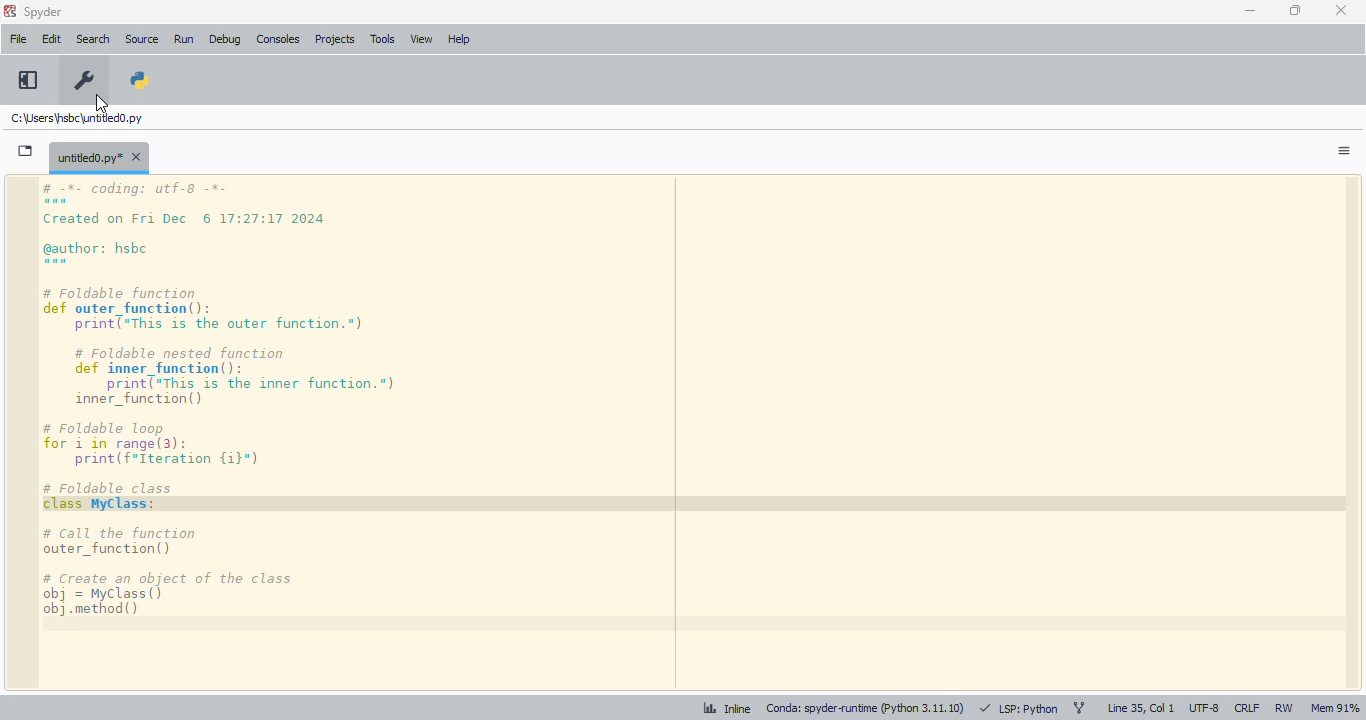  What do you see at coordinates (1341, 10) in the screenshot?
I see `close` at bounding box center [1341, 10].